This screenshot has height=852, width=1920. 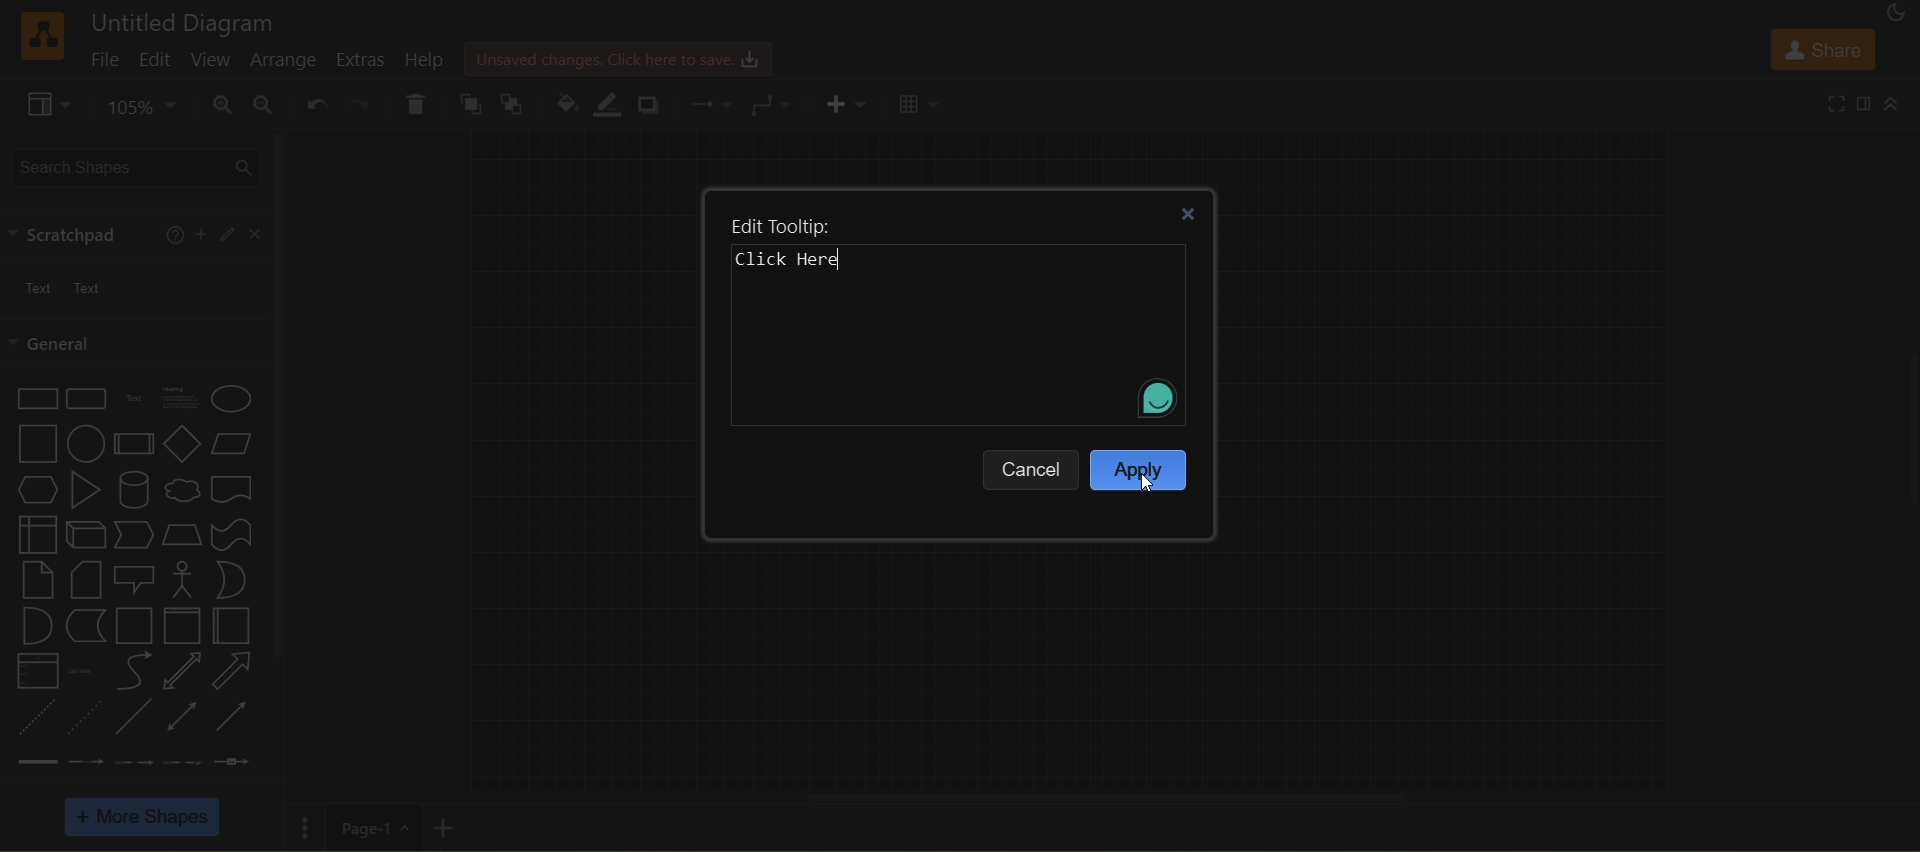 What do you see at coordinates (233, 447) in the screenshot?
I see `parallelogram` at bounding box center [233, 447].